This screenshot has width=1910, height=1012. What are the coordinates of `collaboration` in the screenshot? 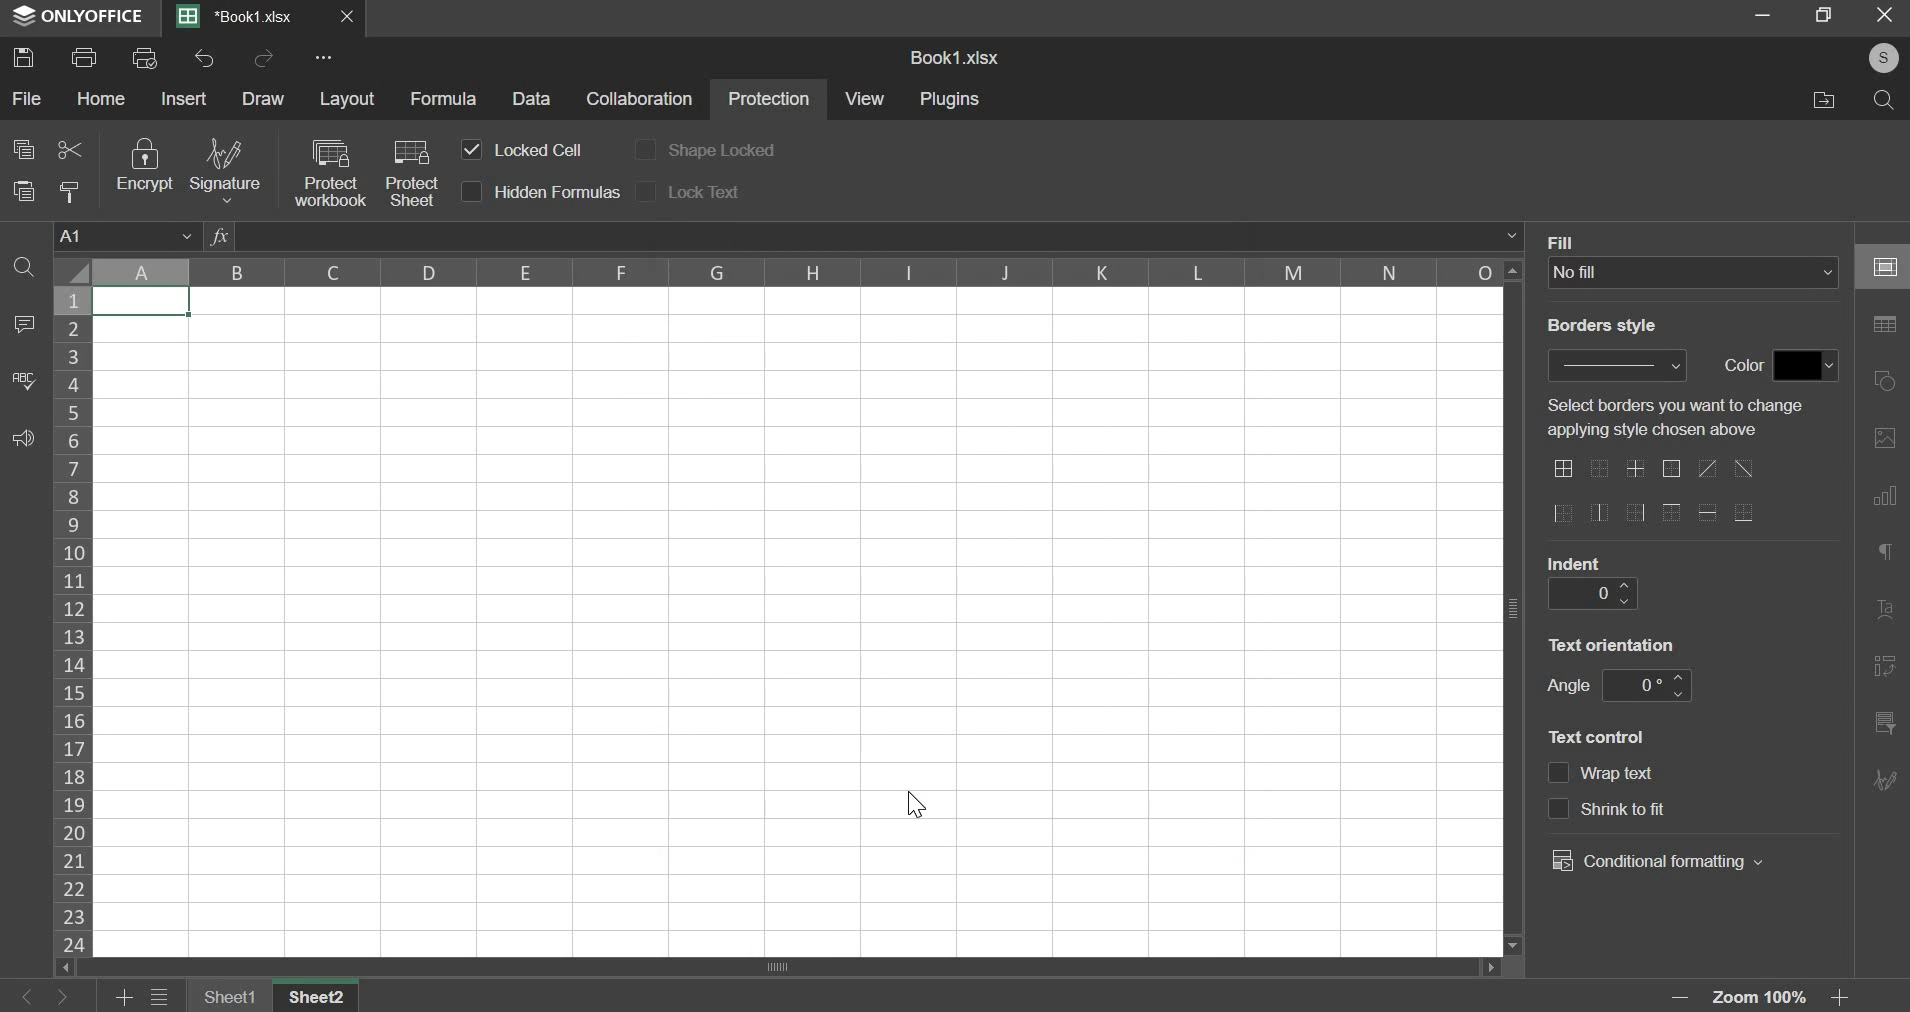 It's located at (641, 100).